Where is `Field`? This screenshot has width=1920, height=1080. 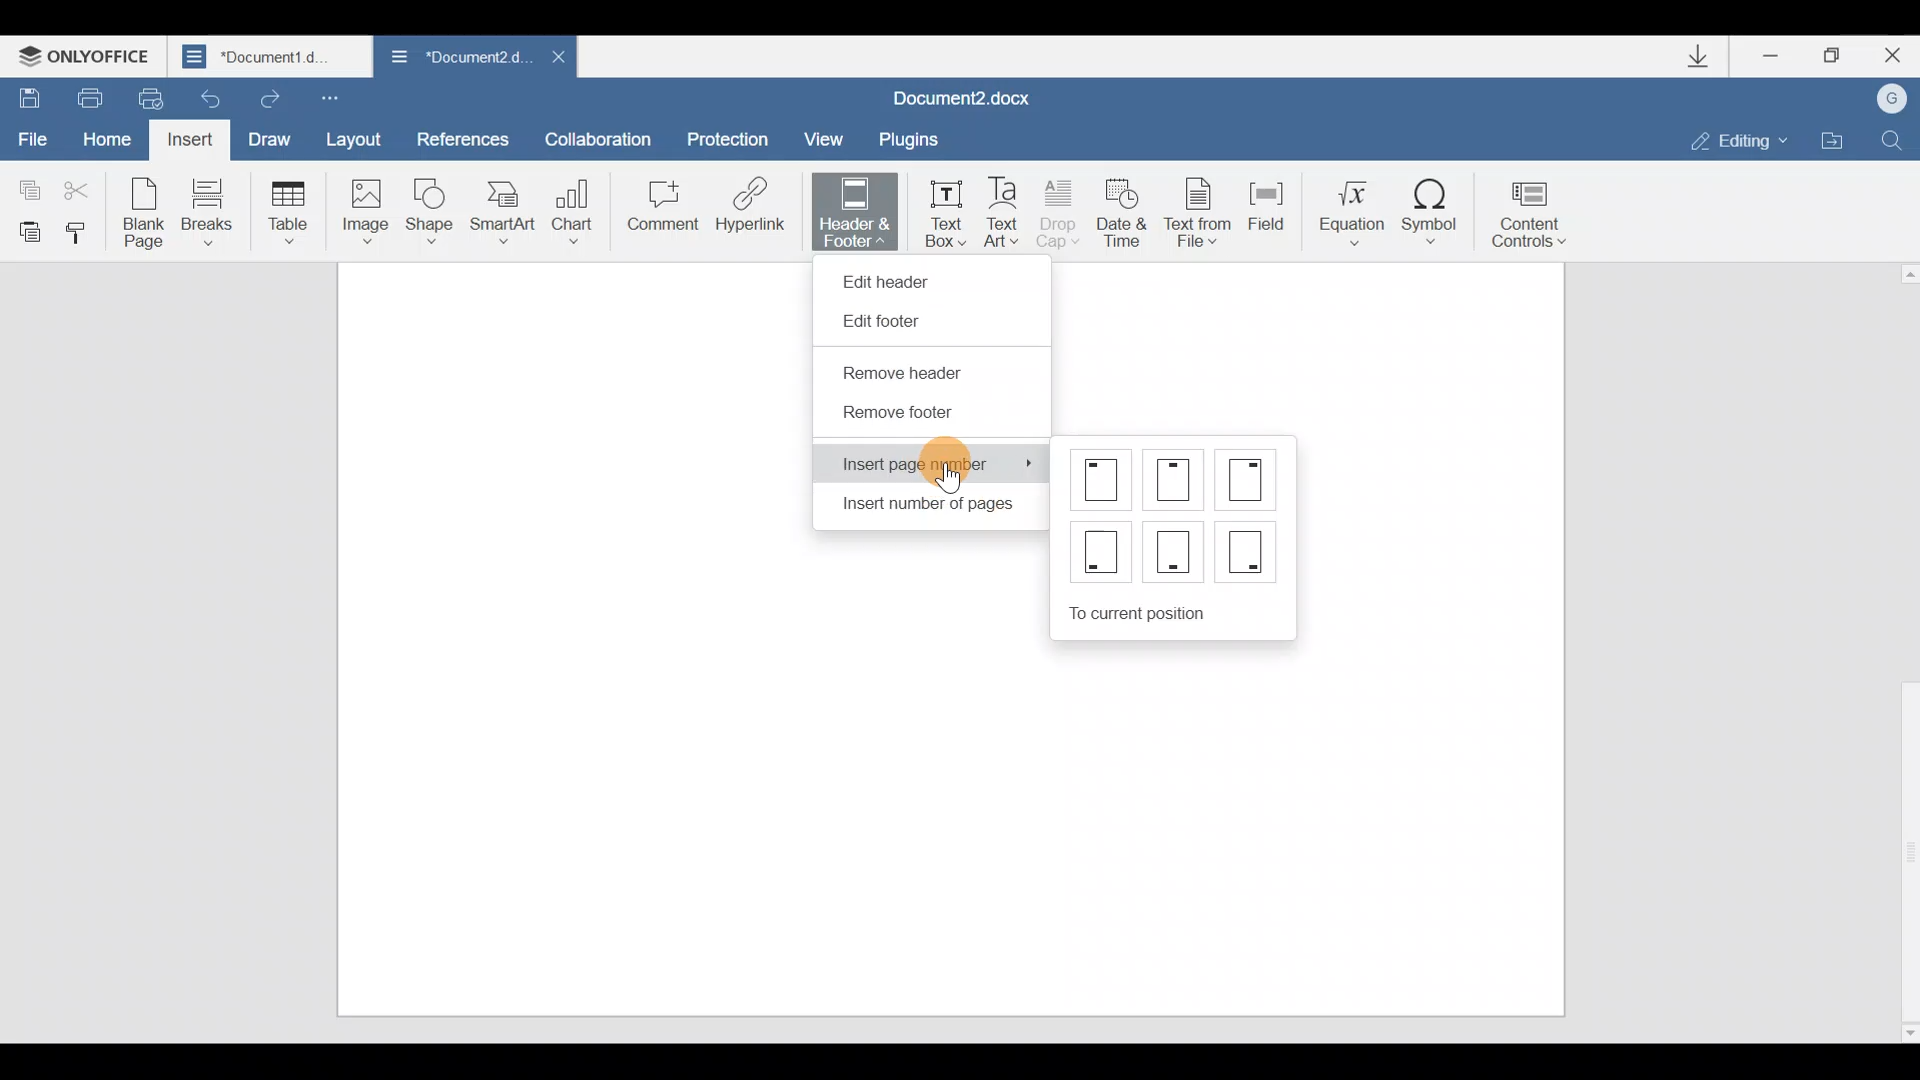 Field is located at coordinates (1261, 213).